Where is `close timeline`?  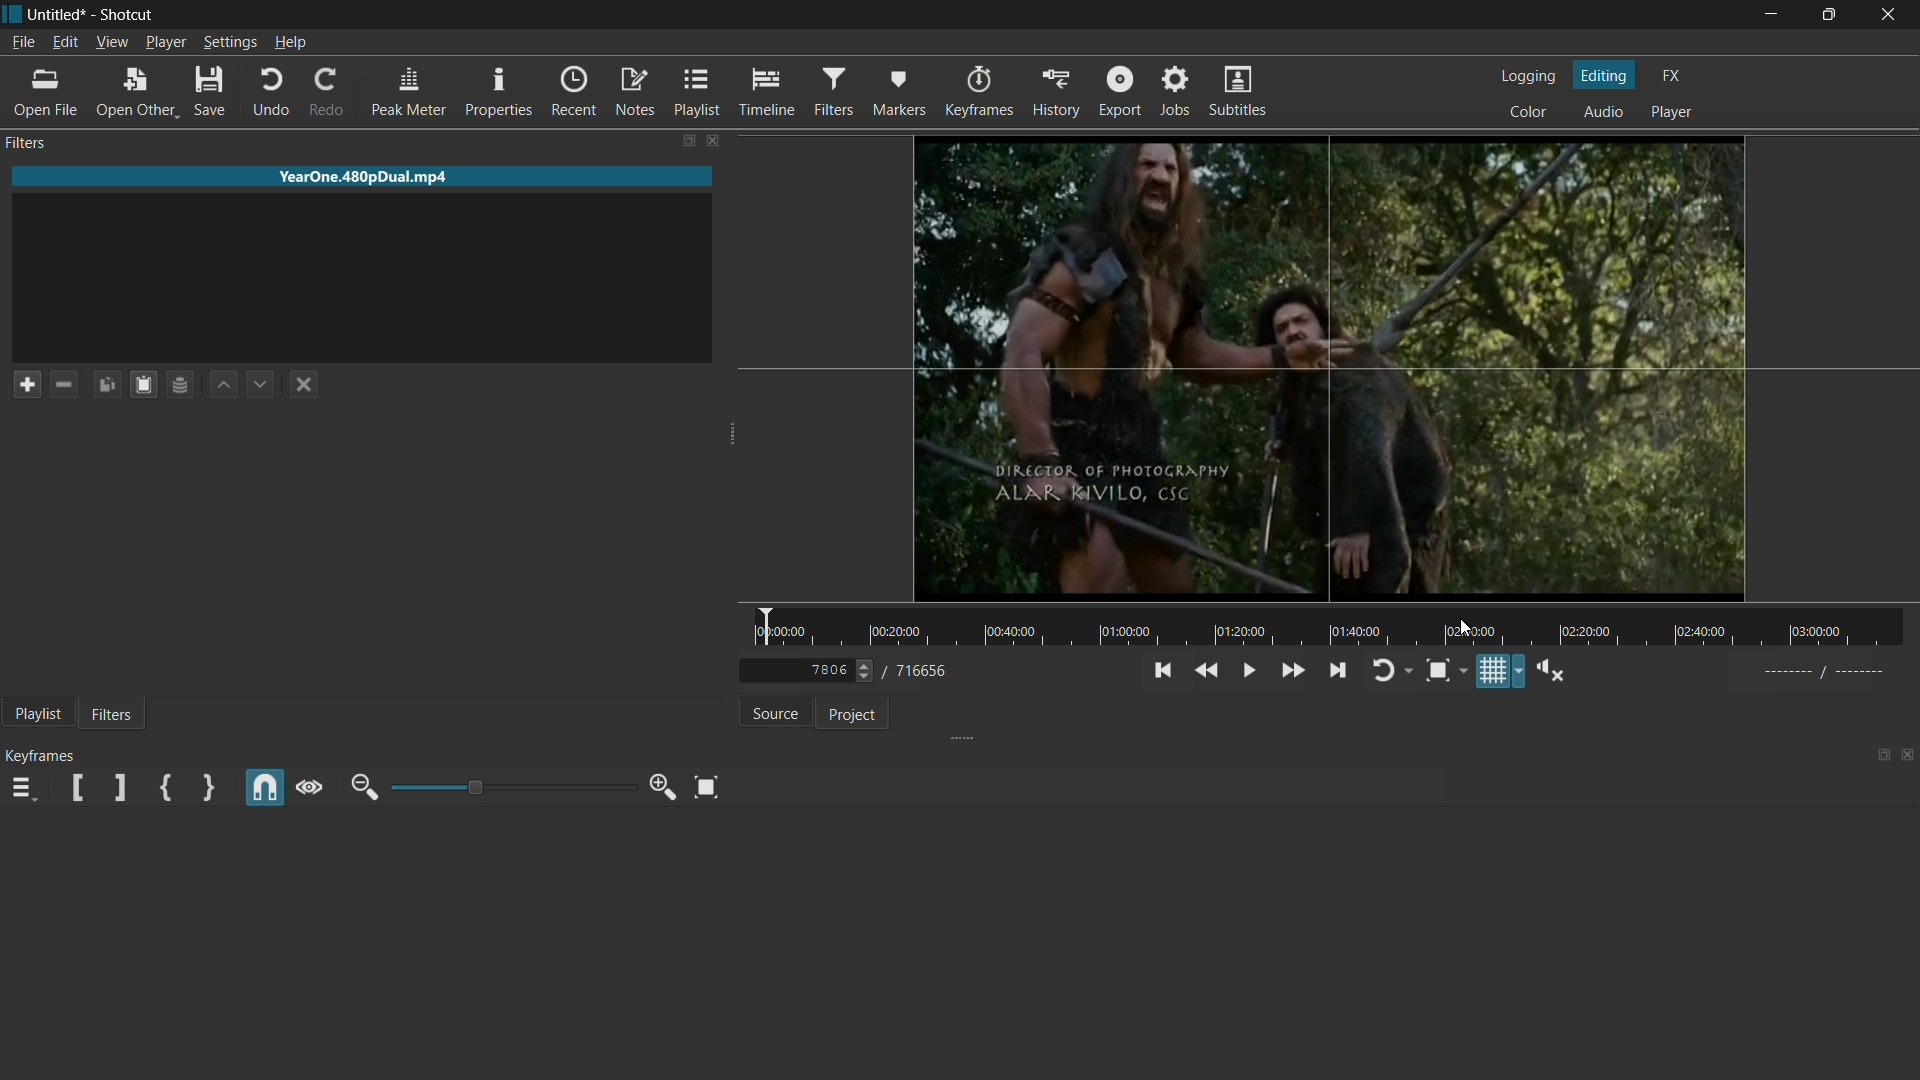
close timeline is located at coordinates (1908, 756).